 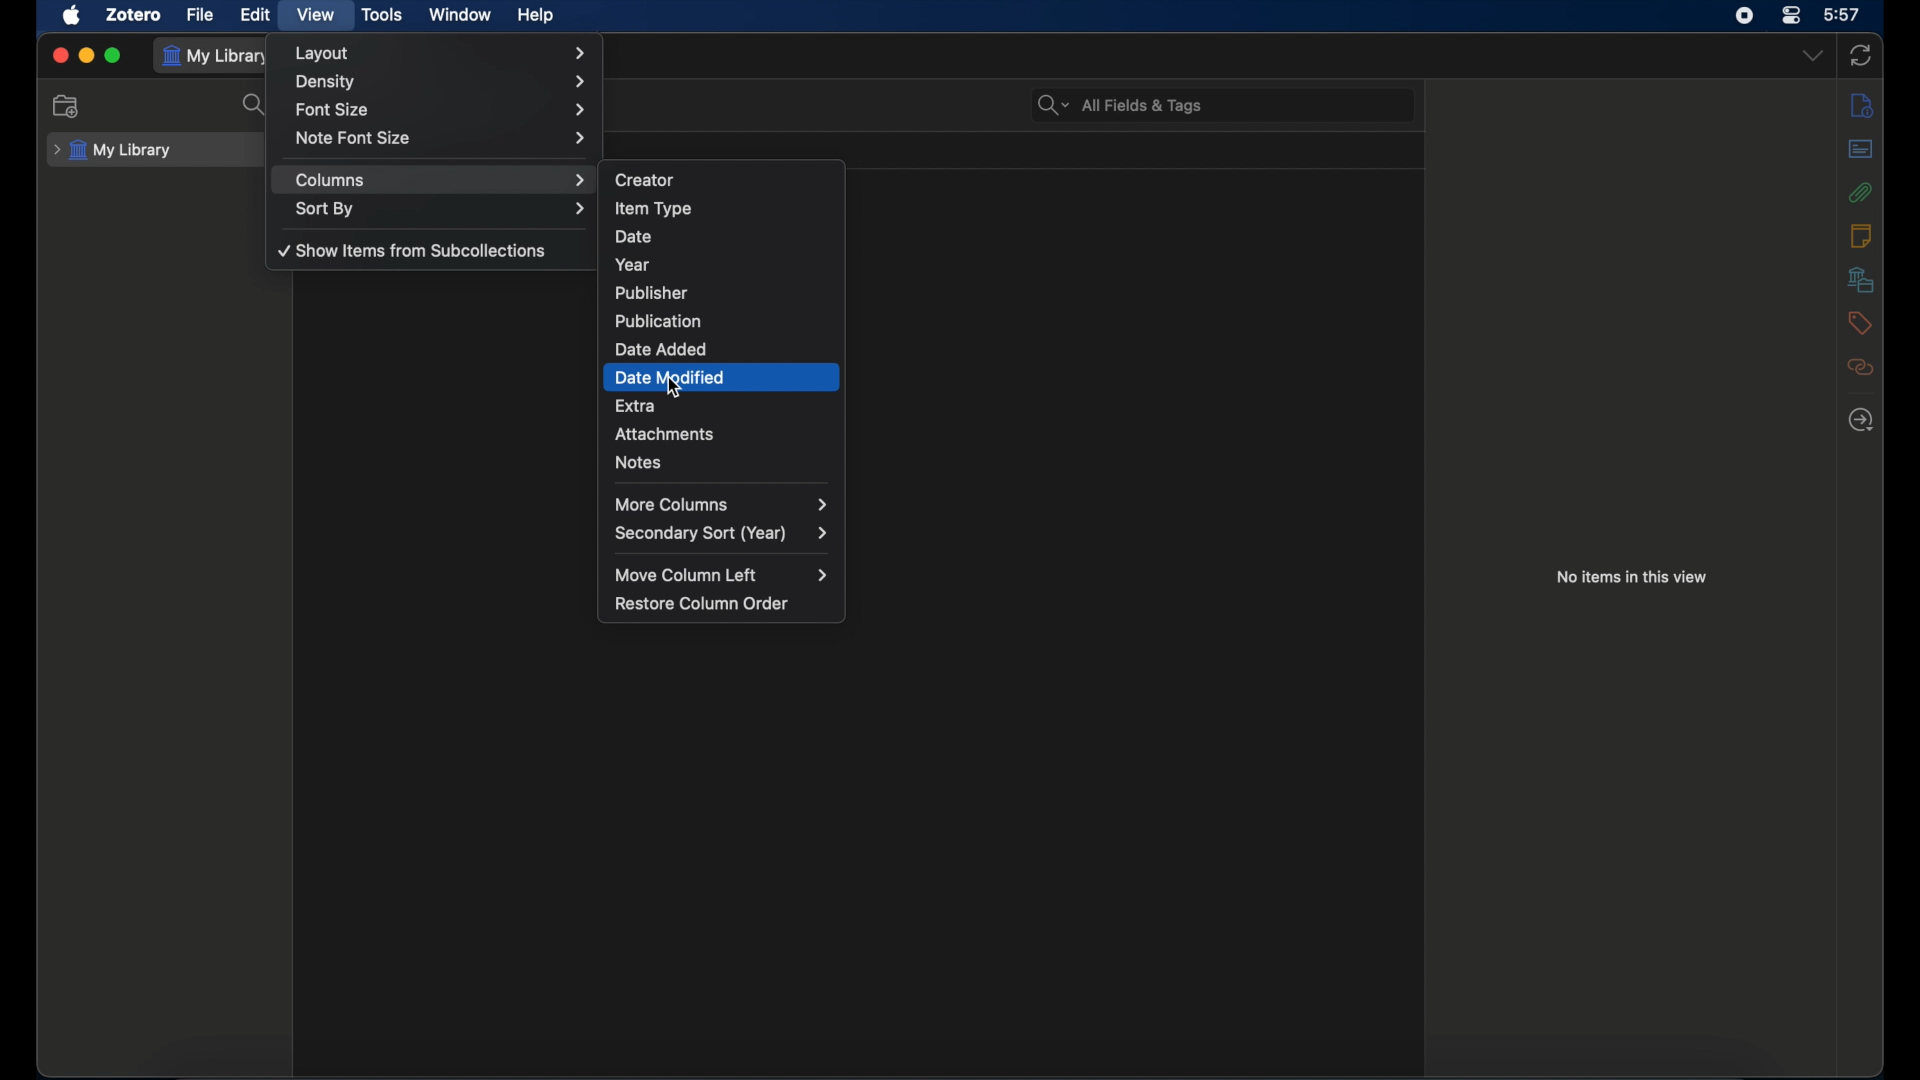 I want to click on layout, so click(x=444, y=53).